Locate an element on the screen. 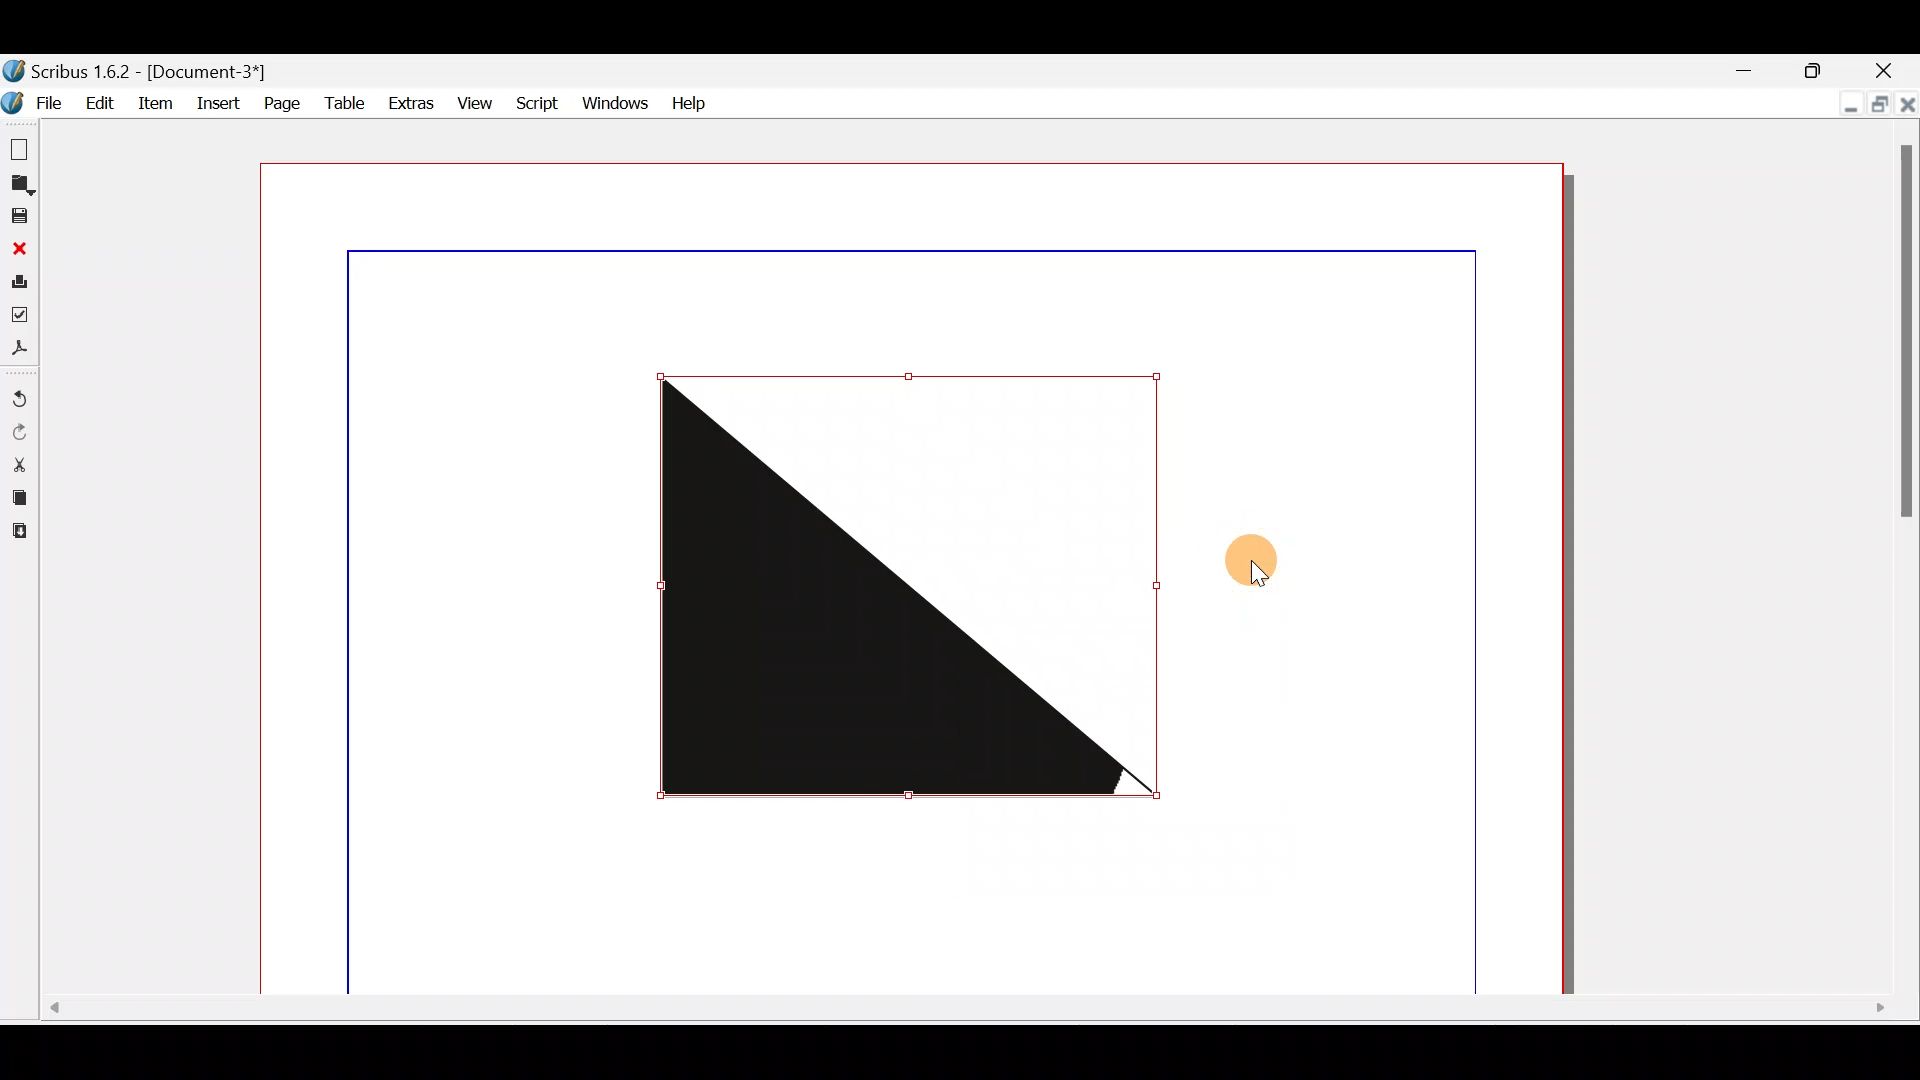  Help is located at coordinates (688, 102).